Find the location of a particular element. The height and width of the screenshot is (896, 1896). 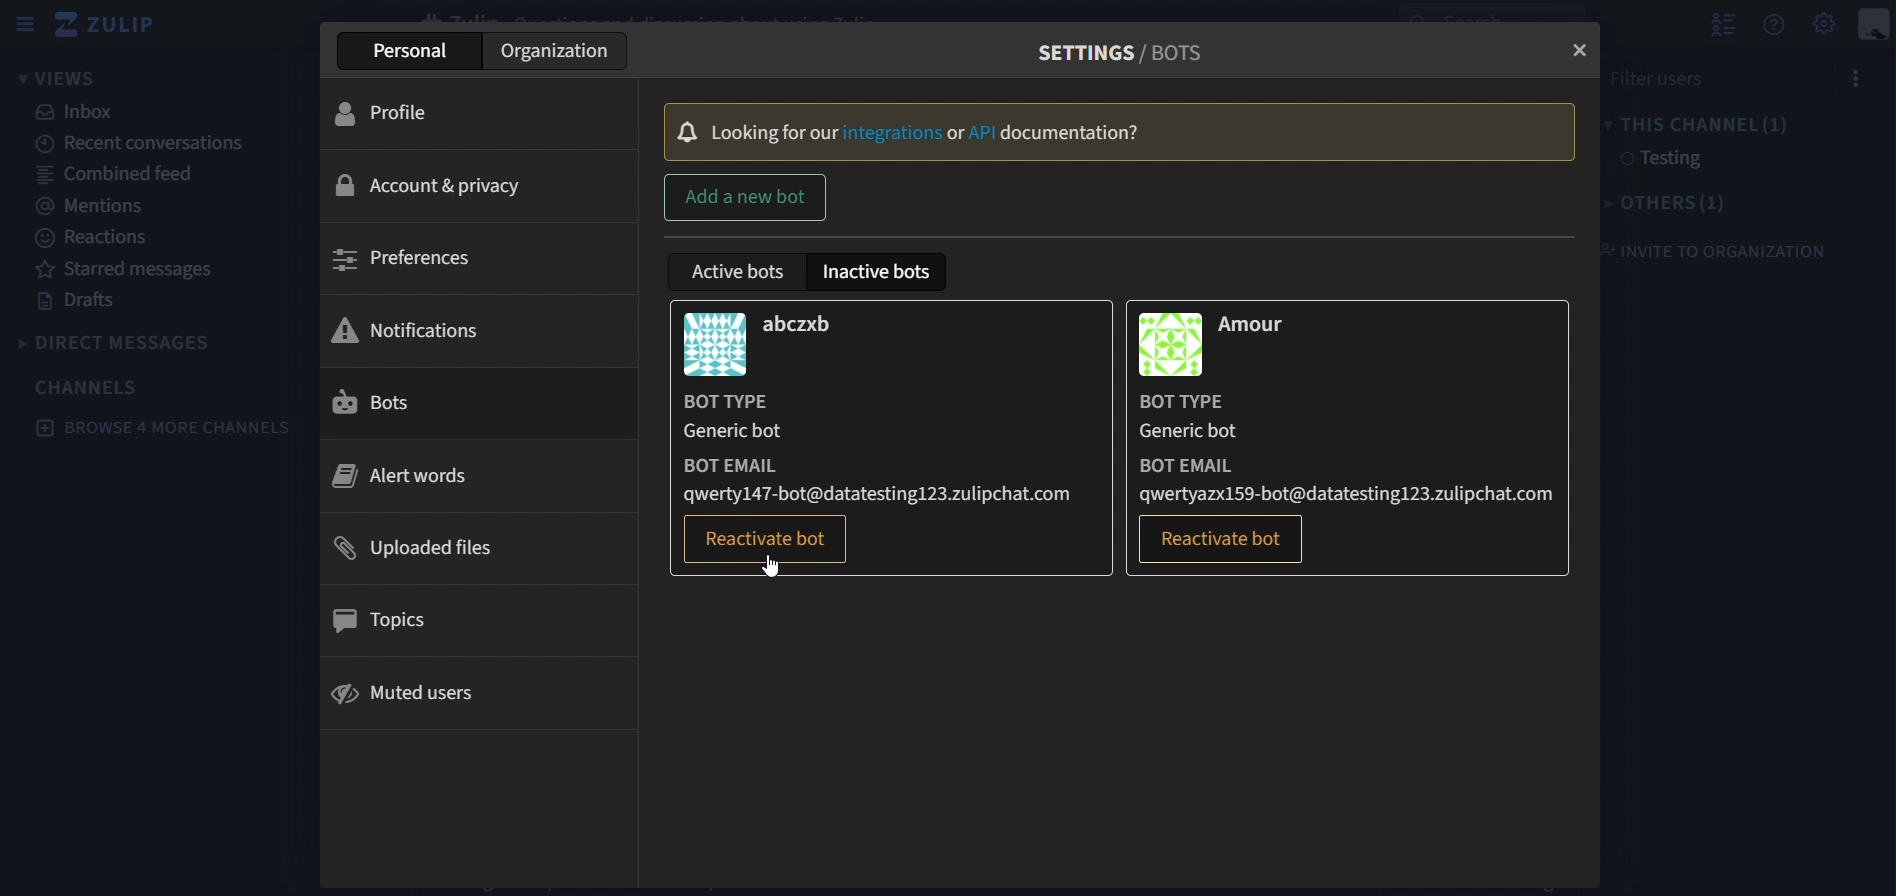

zulip is located at coordinates (115, 26).